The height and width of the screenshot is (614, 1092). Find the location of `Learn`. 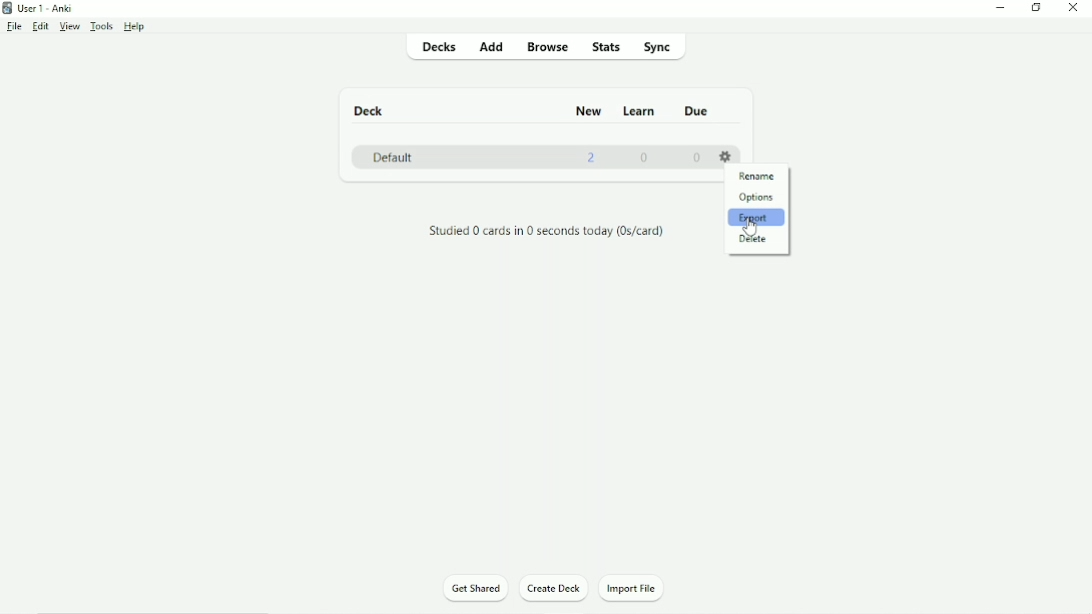

Learn is located at coordinates (638, 112).